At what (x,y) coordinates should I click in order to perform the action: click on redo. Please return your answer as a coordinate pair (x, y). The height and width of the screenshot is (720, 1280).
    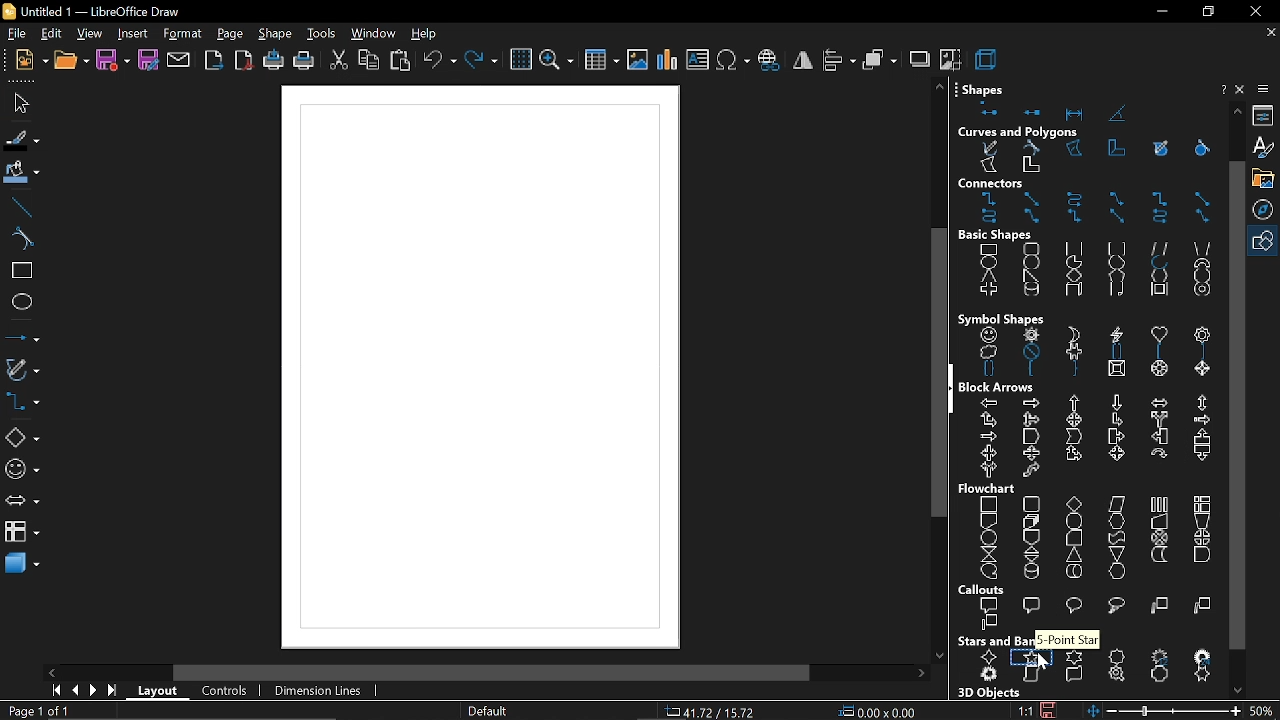
    Looking at the image, I should click on (481, 60).